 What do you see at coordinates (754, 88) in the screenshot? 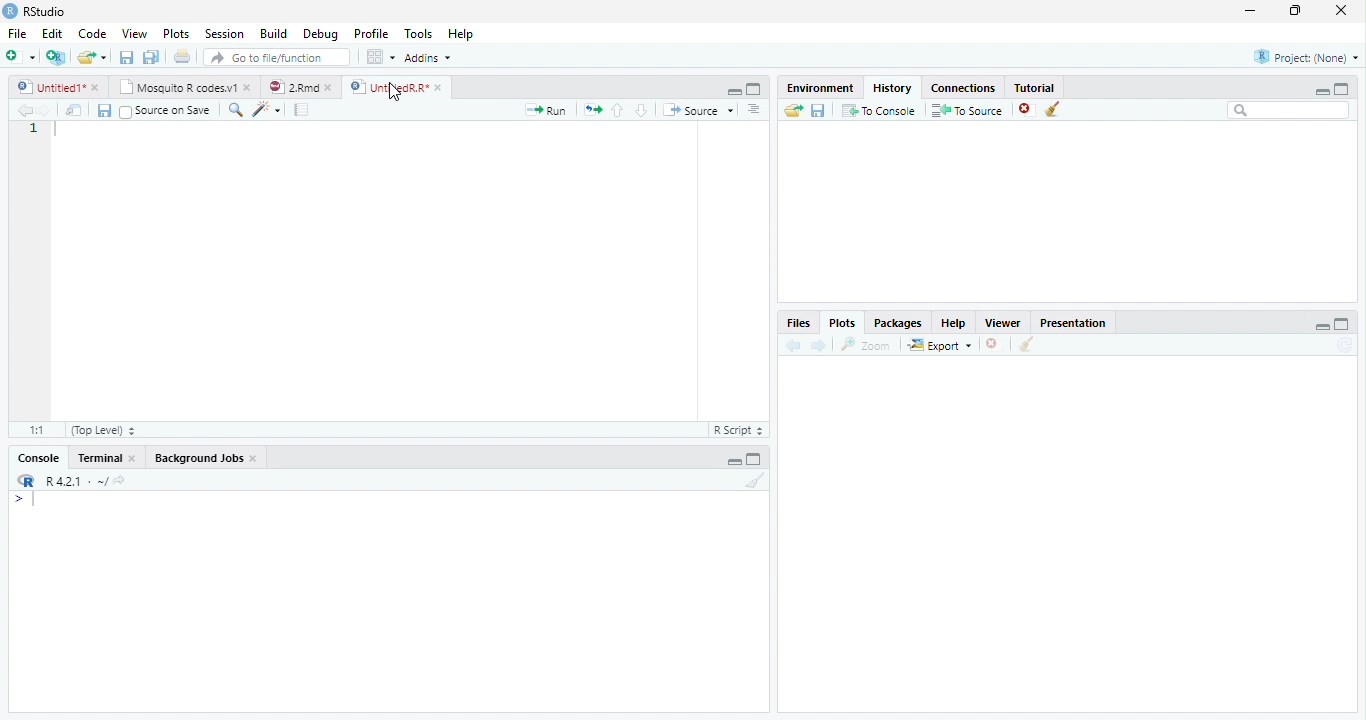
I see `Maximixe` at bounding box center [754, 88].